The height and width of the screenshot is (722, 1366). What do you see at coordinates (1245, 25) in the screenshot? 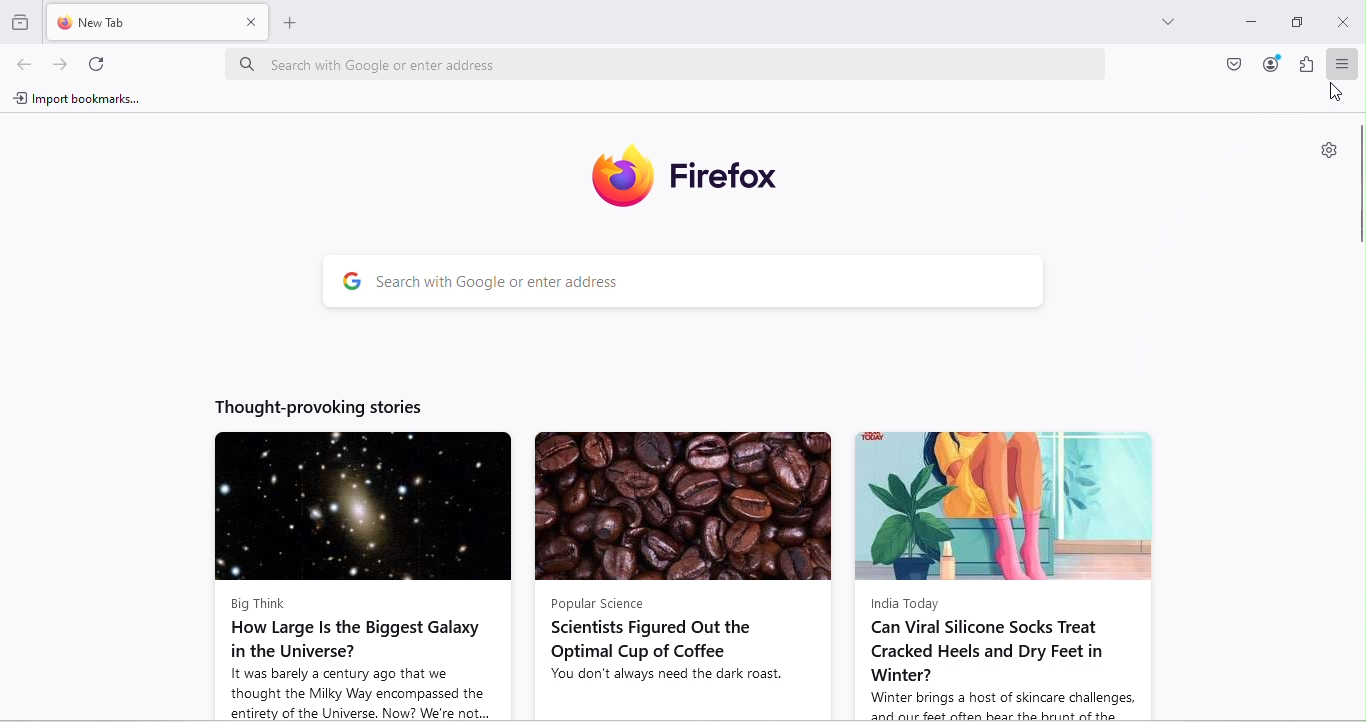
I see `Input ` at bounding box center [1245, 25].